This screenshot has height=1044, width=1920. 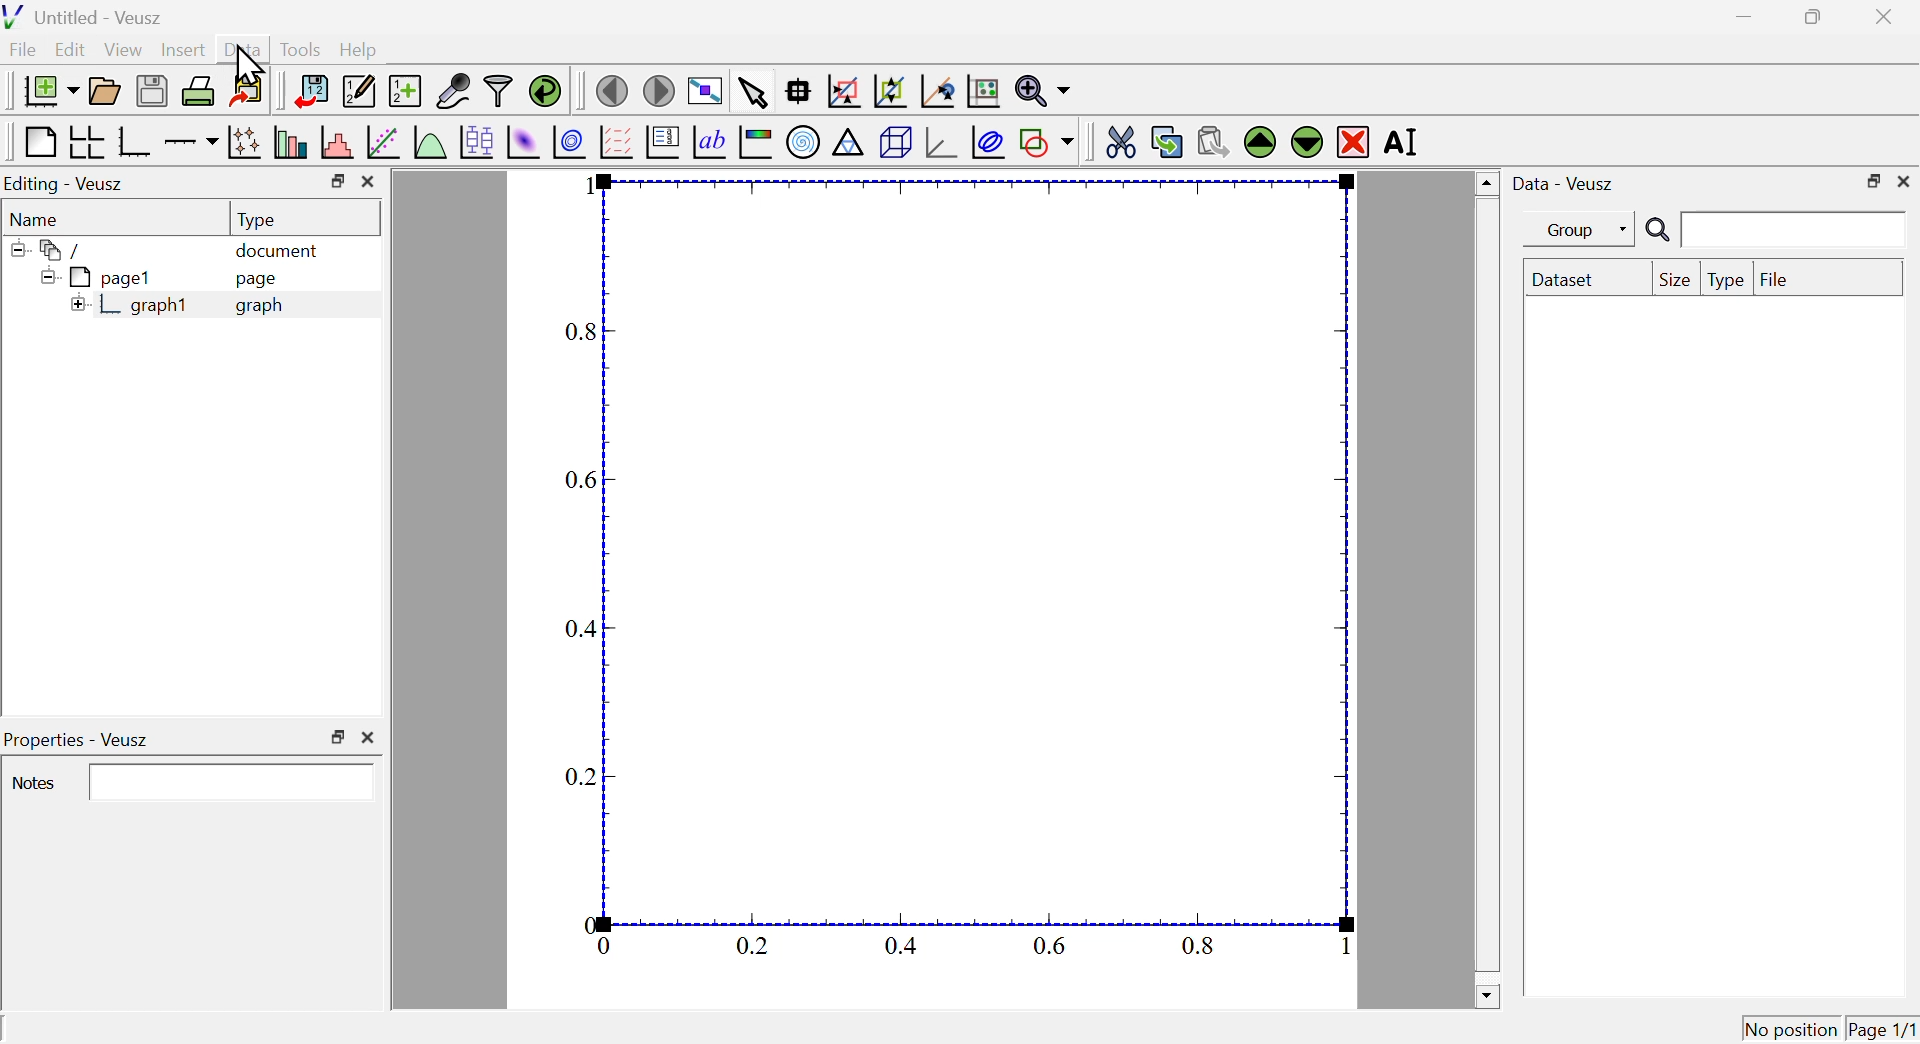 What do you see at coordinates (1870, 180) in the screenshot?
I see `maximize` at bounding box center [1870, 180].